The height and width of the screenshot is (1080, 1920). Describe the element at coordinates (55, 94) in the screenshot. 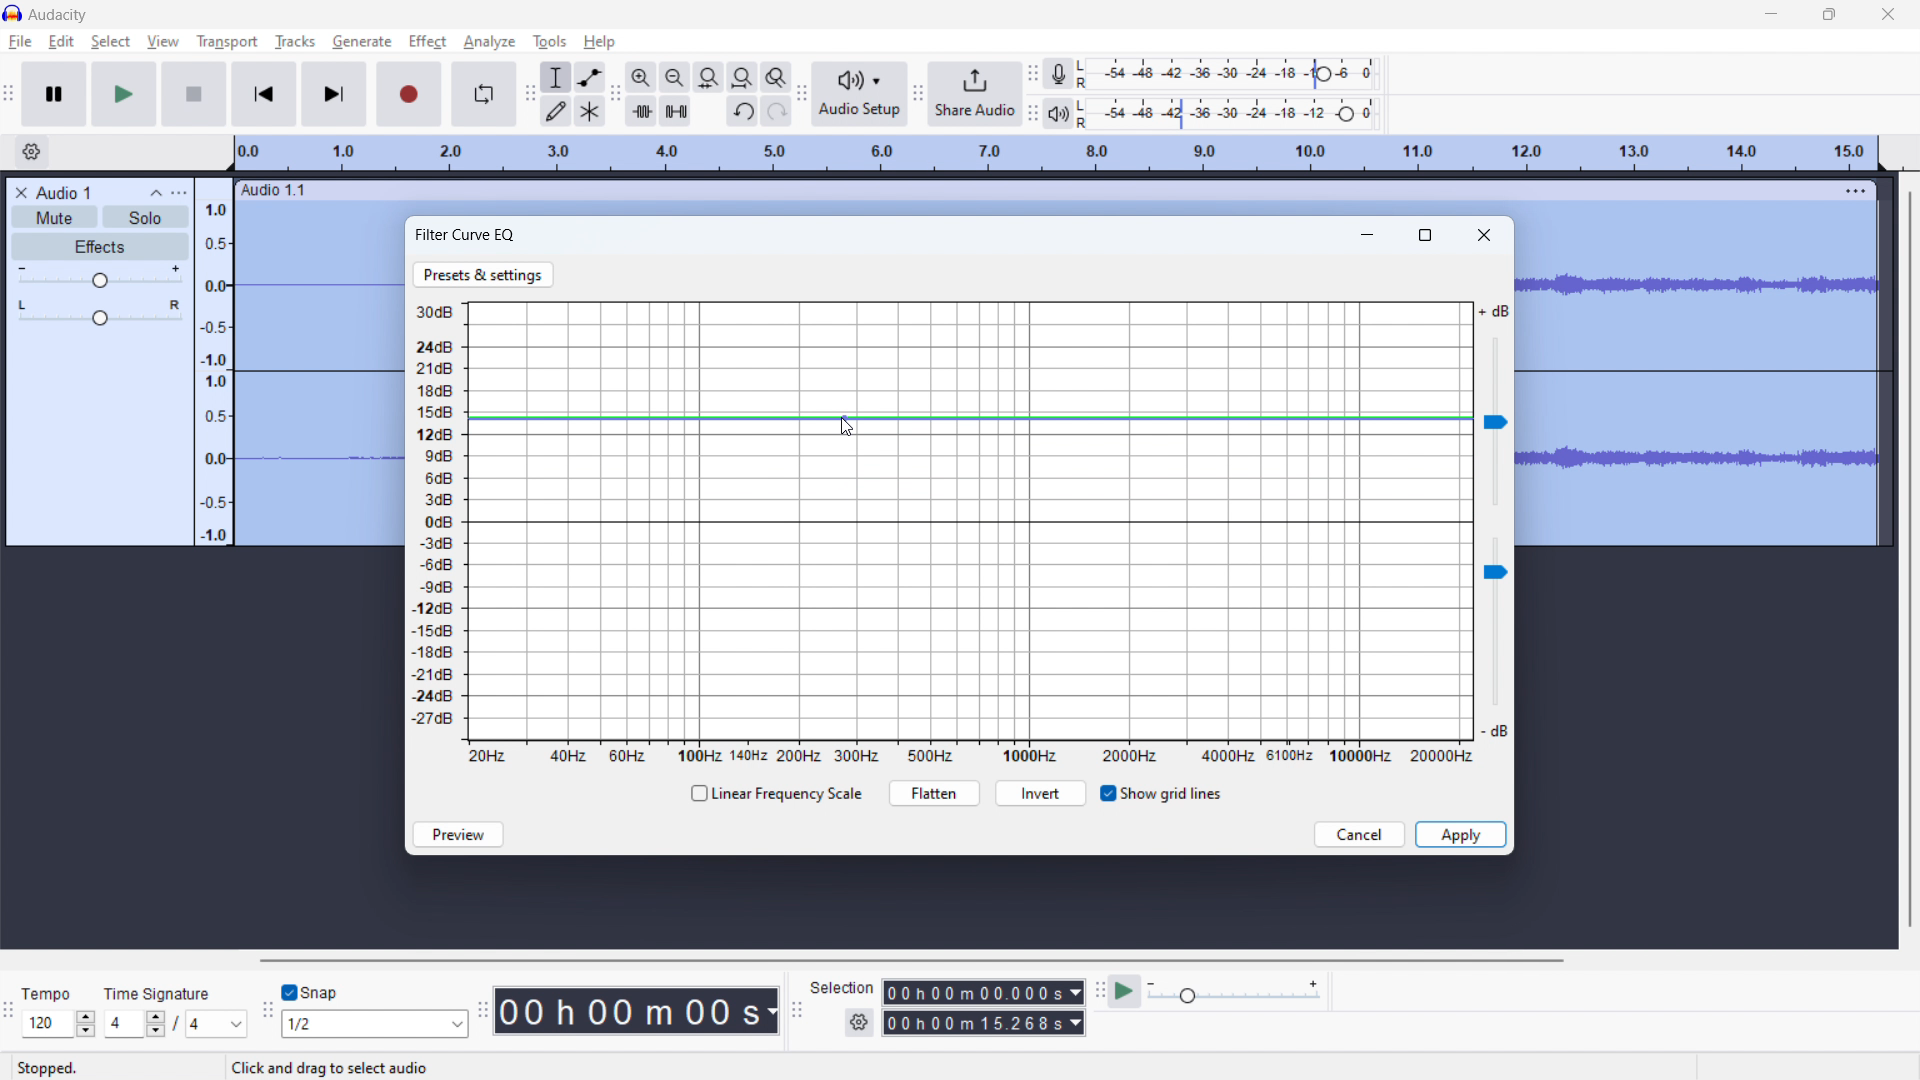

I see `pause` at that location.